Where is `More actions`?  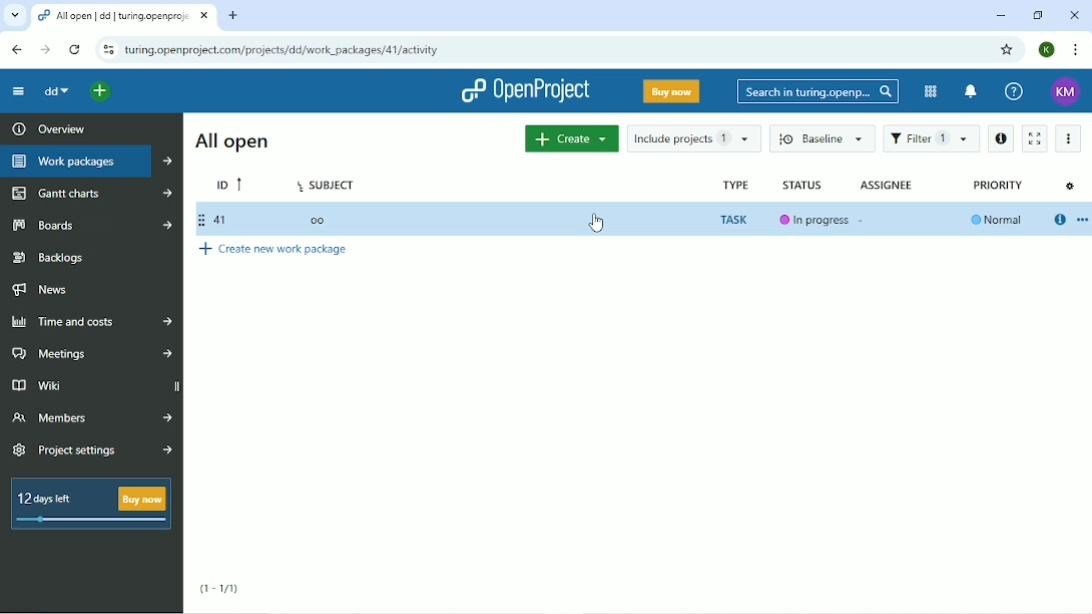 More actions is located at coordinates (1067, 139).